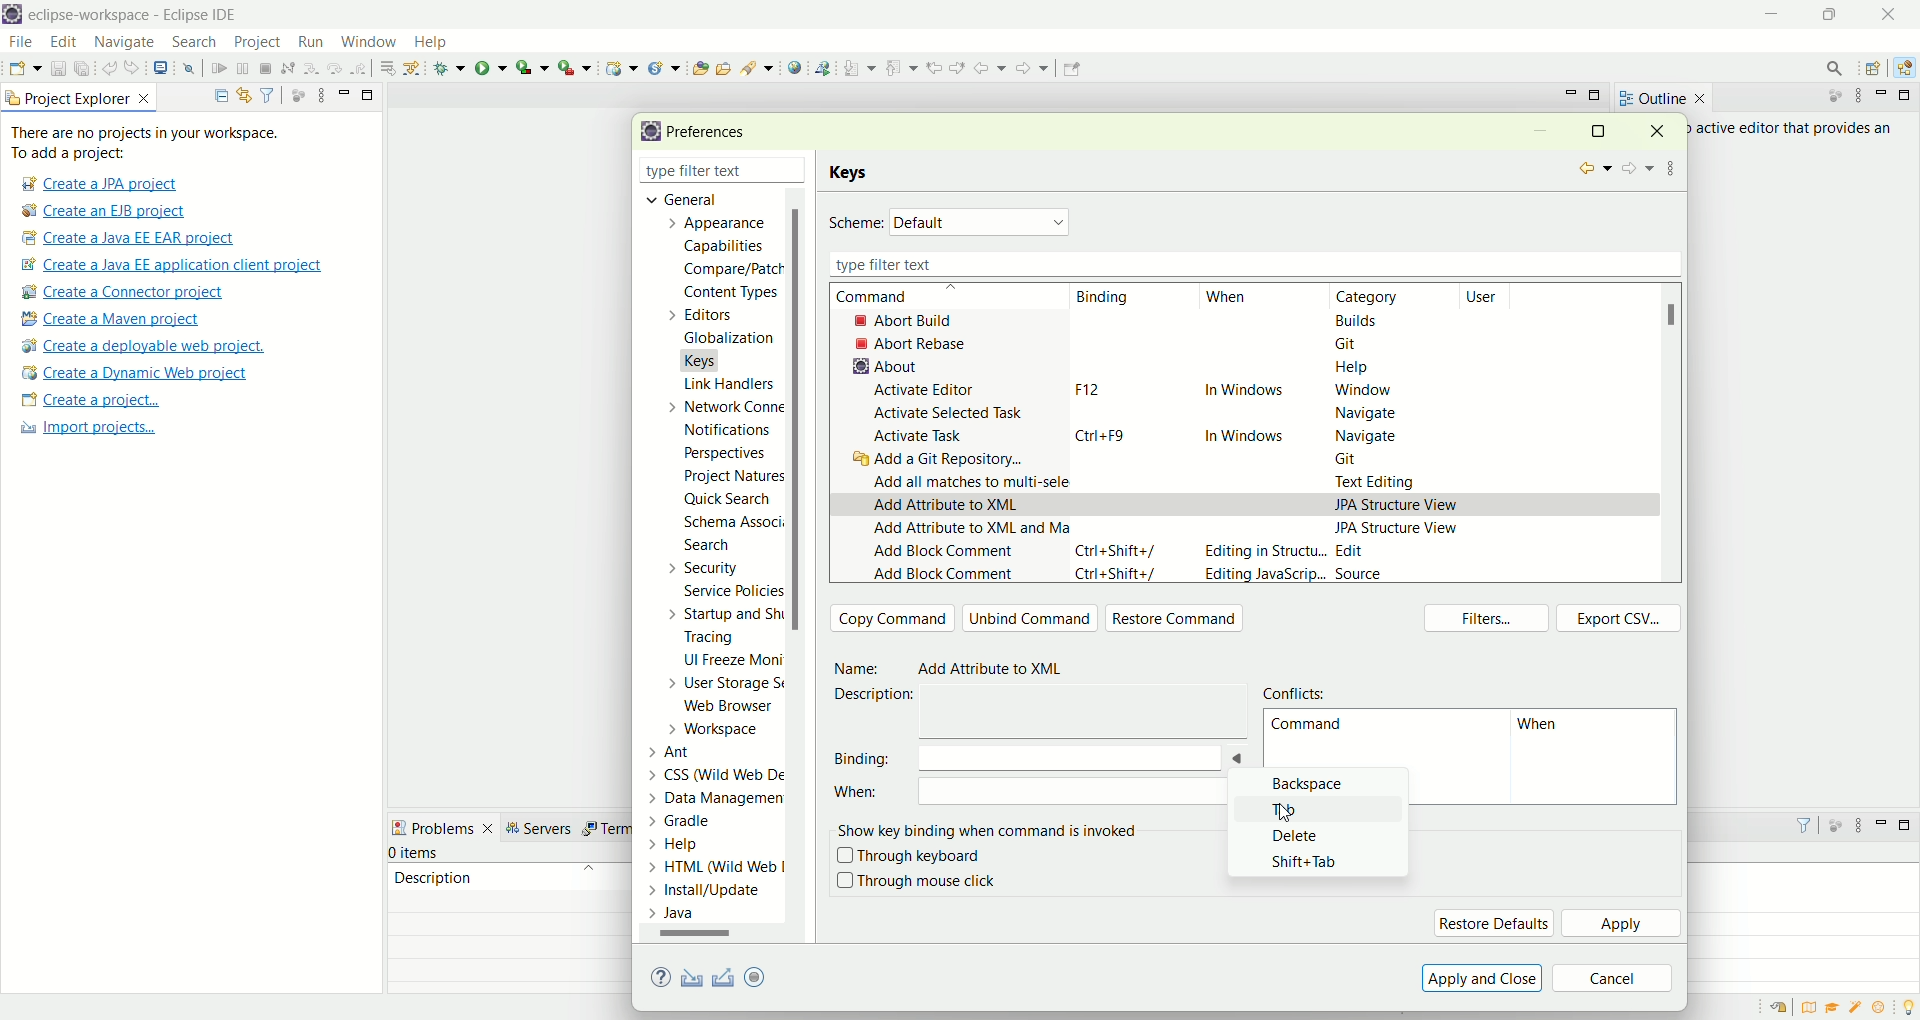  What do you see at coordinates (695, 846) in the screenshot?
I see `Help` at bounding box center [695, 846].